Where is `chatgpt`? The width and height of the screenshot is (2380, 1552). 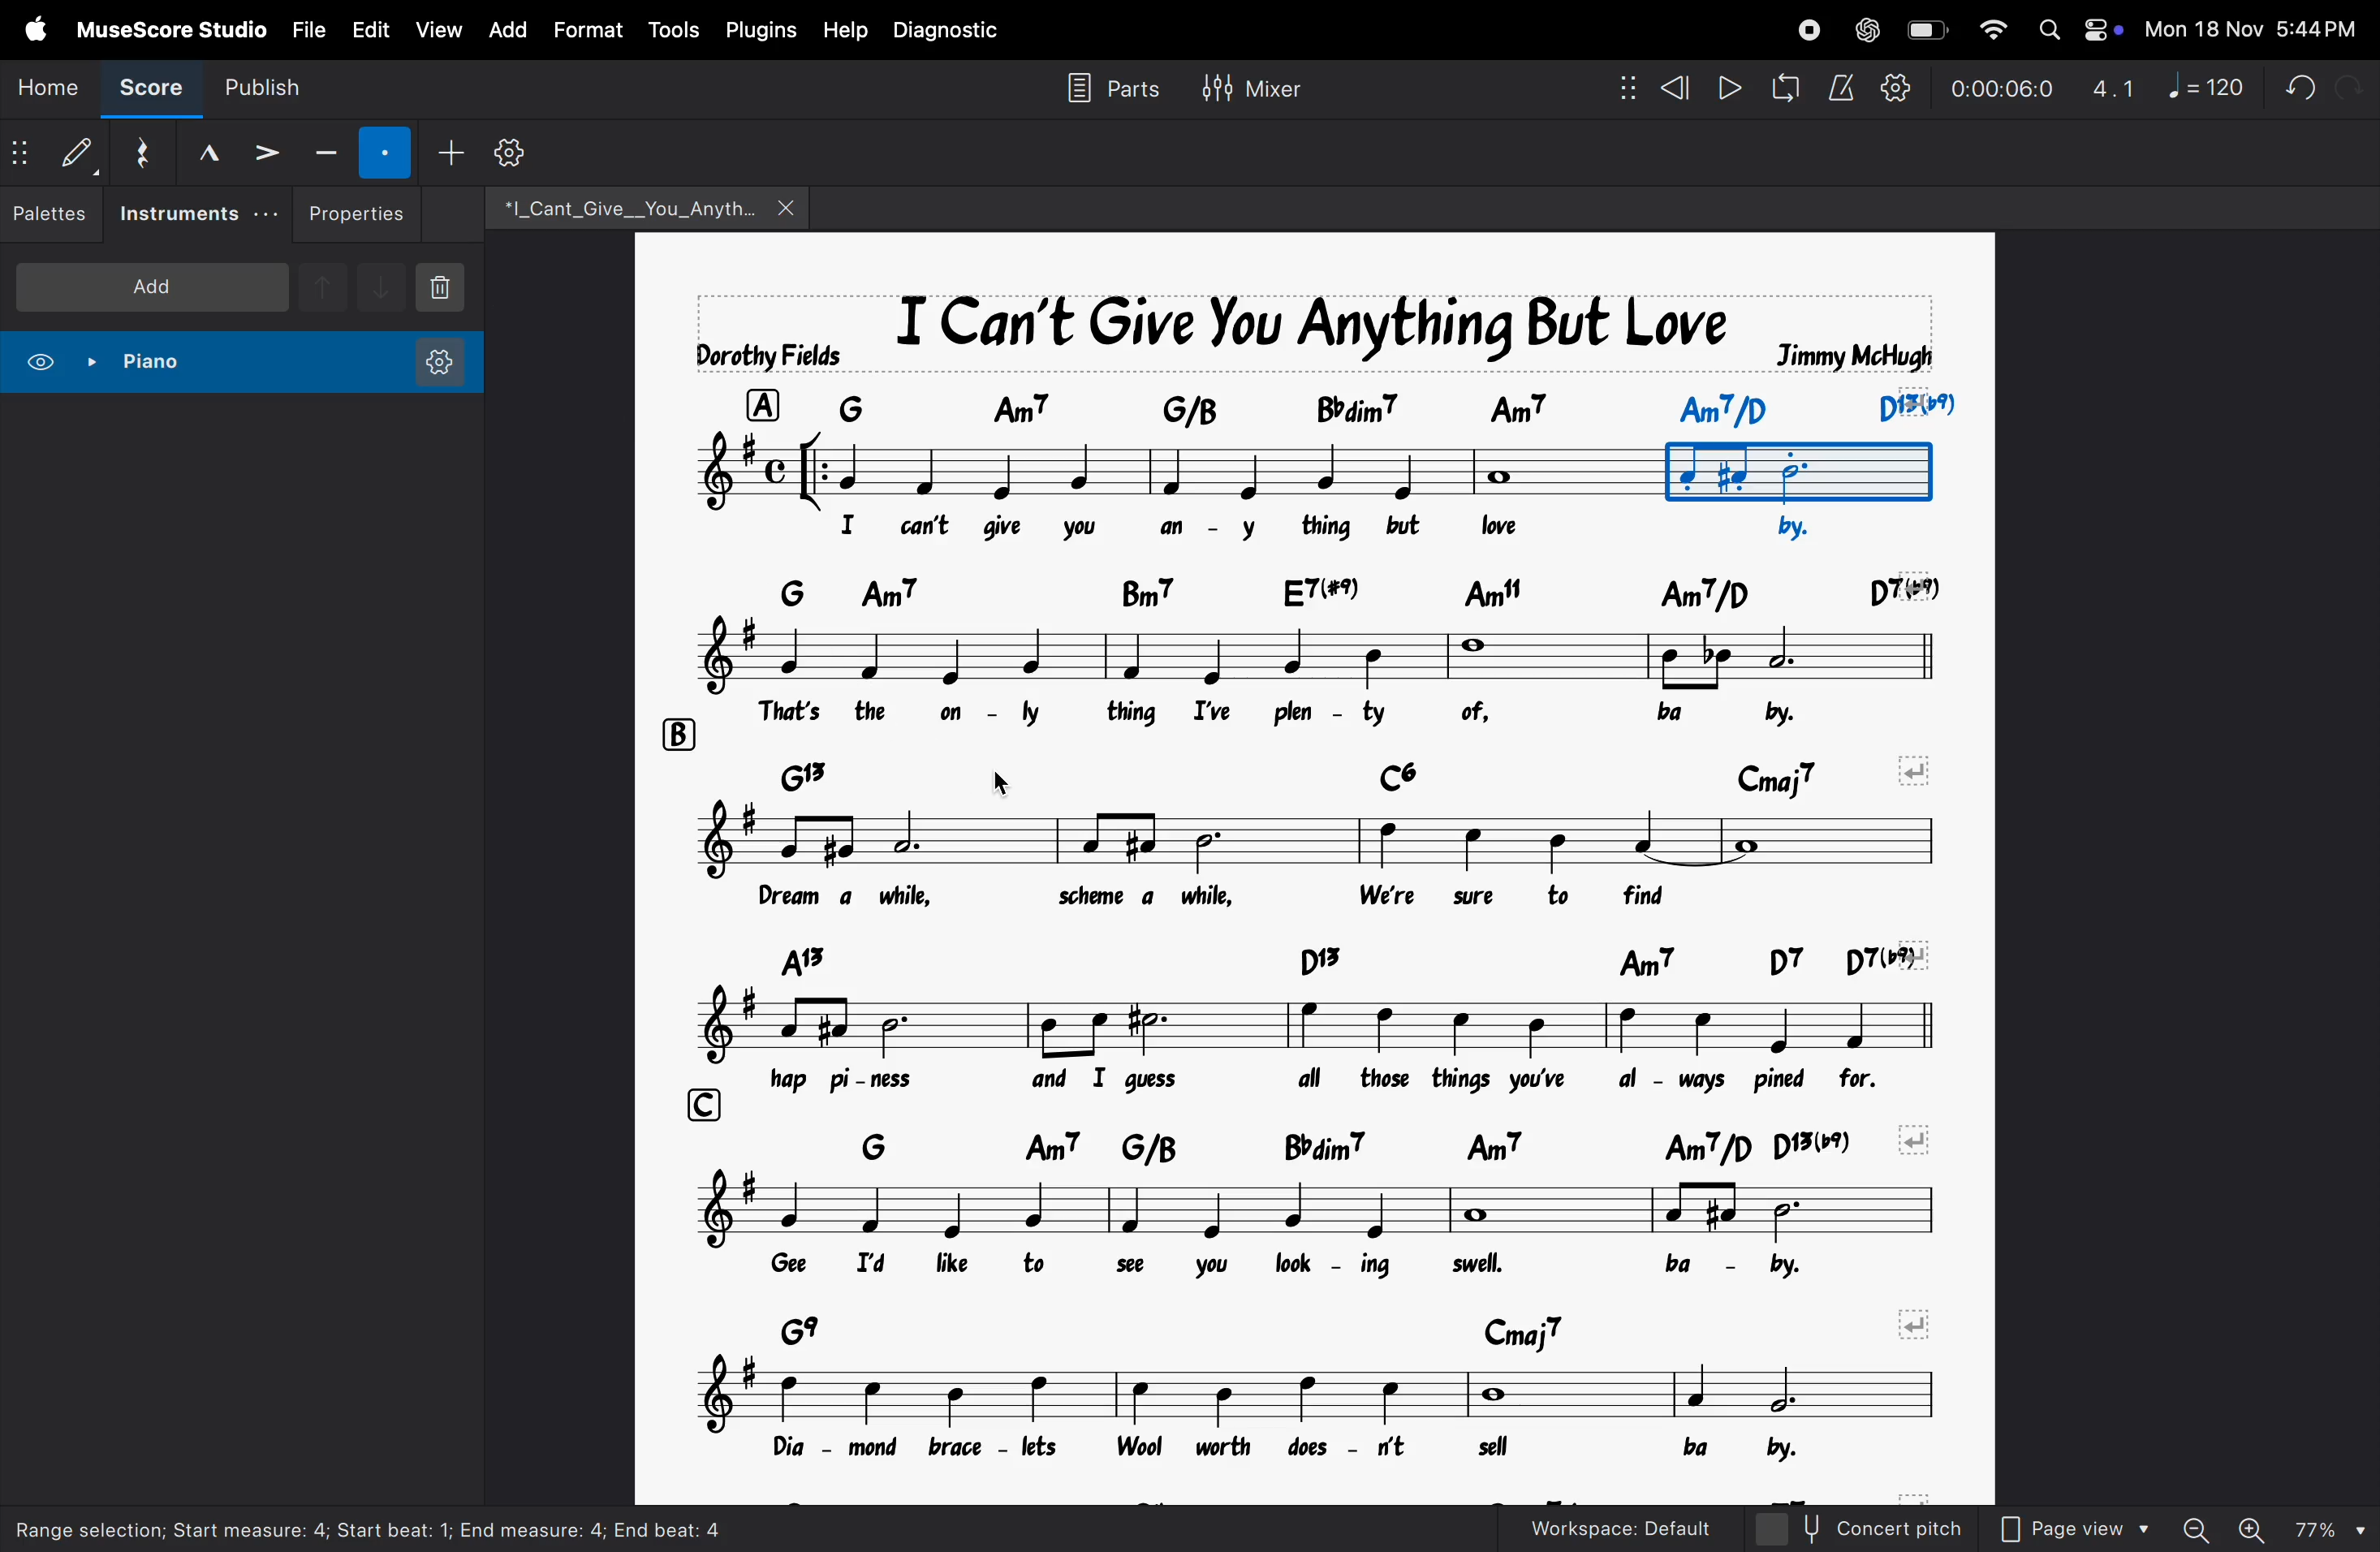
chatgpt is located at coordinates (1864, 28).